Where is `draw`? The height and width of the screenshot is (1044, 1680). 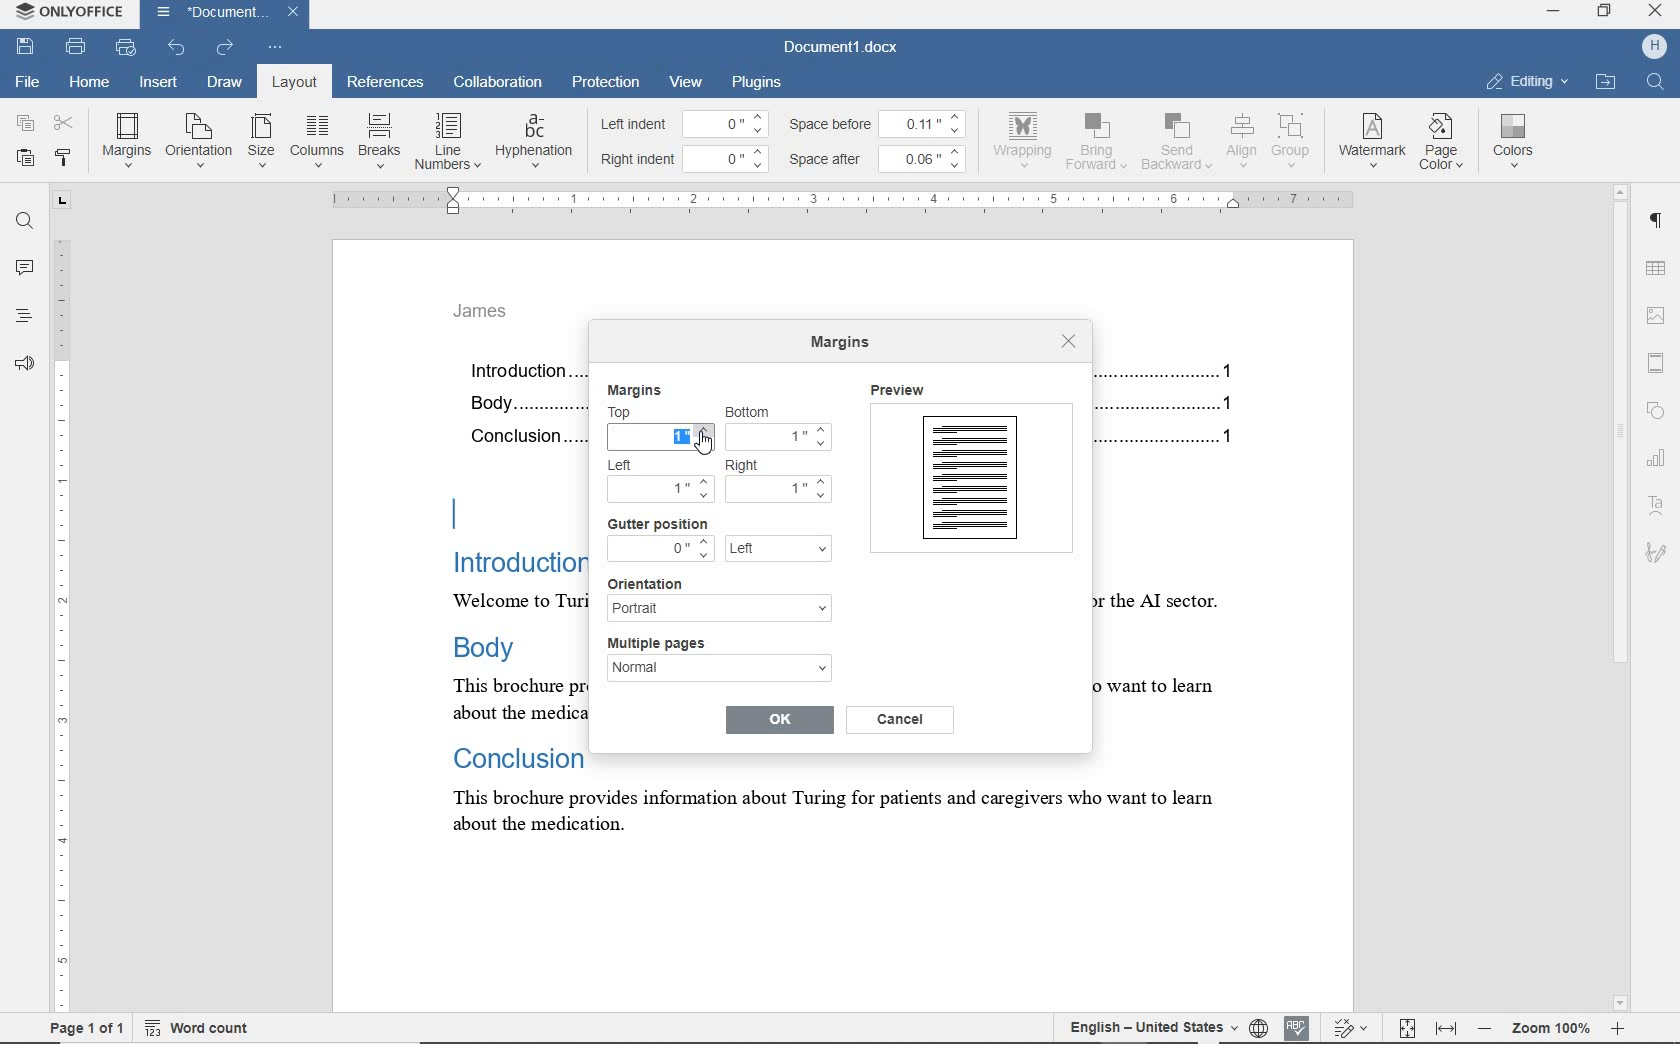 draw is located at coordinates (225, 81).